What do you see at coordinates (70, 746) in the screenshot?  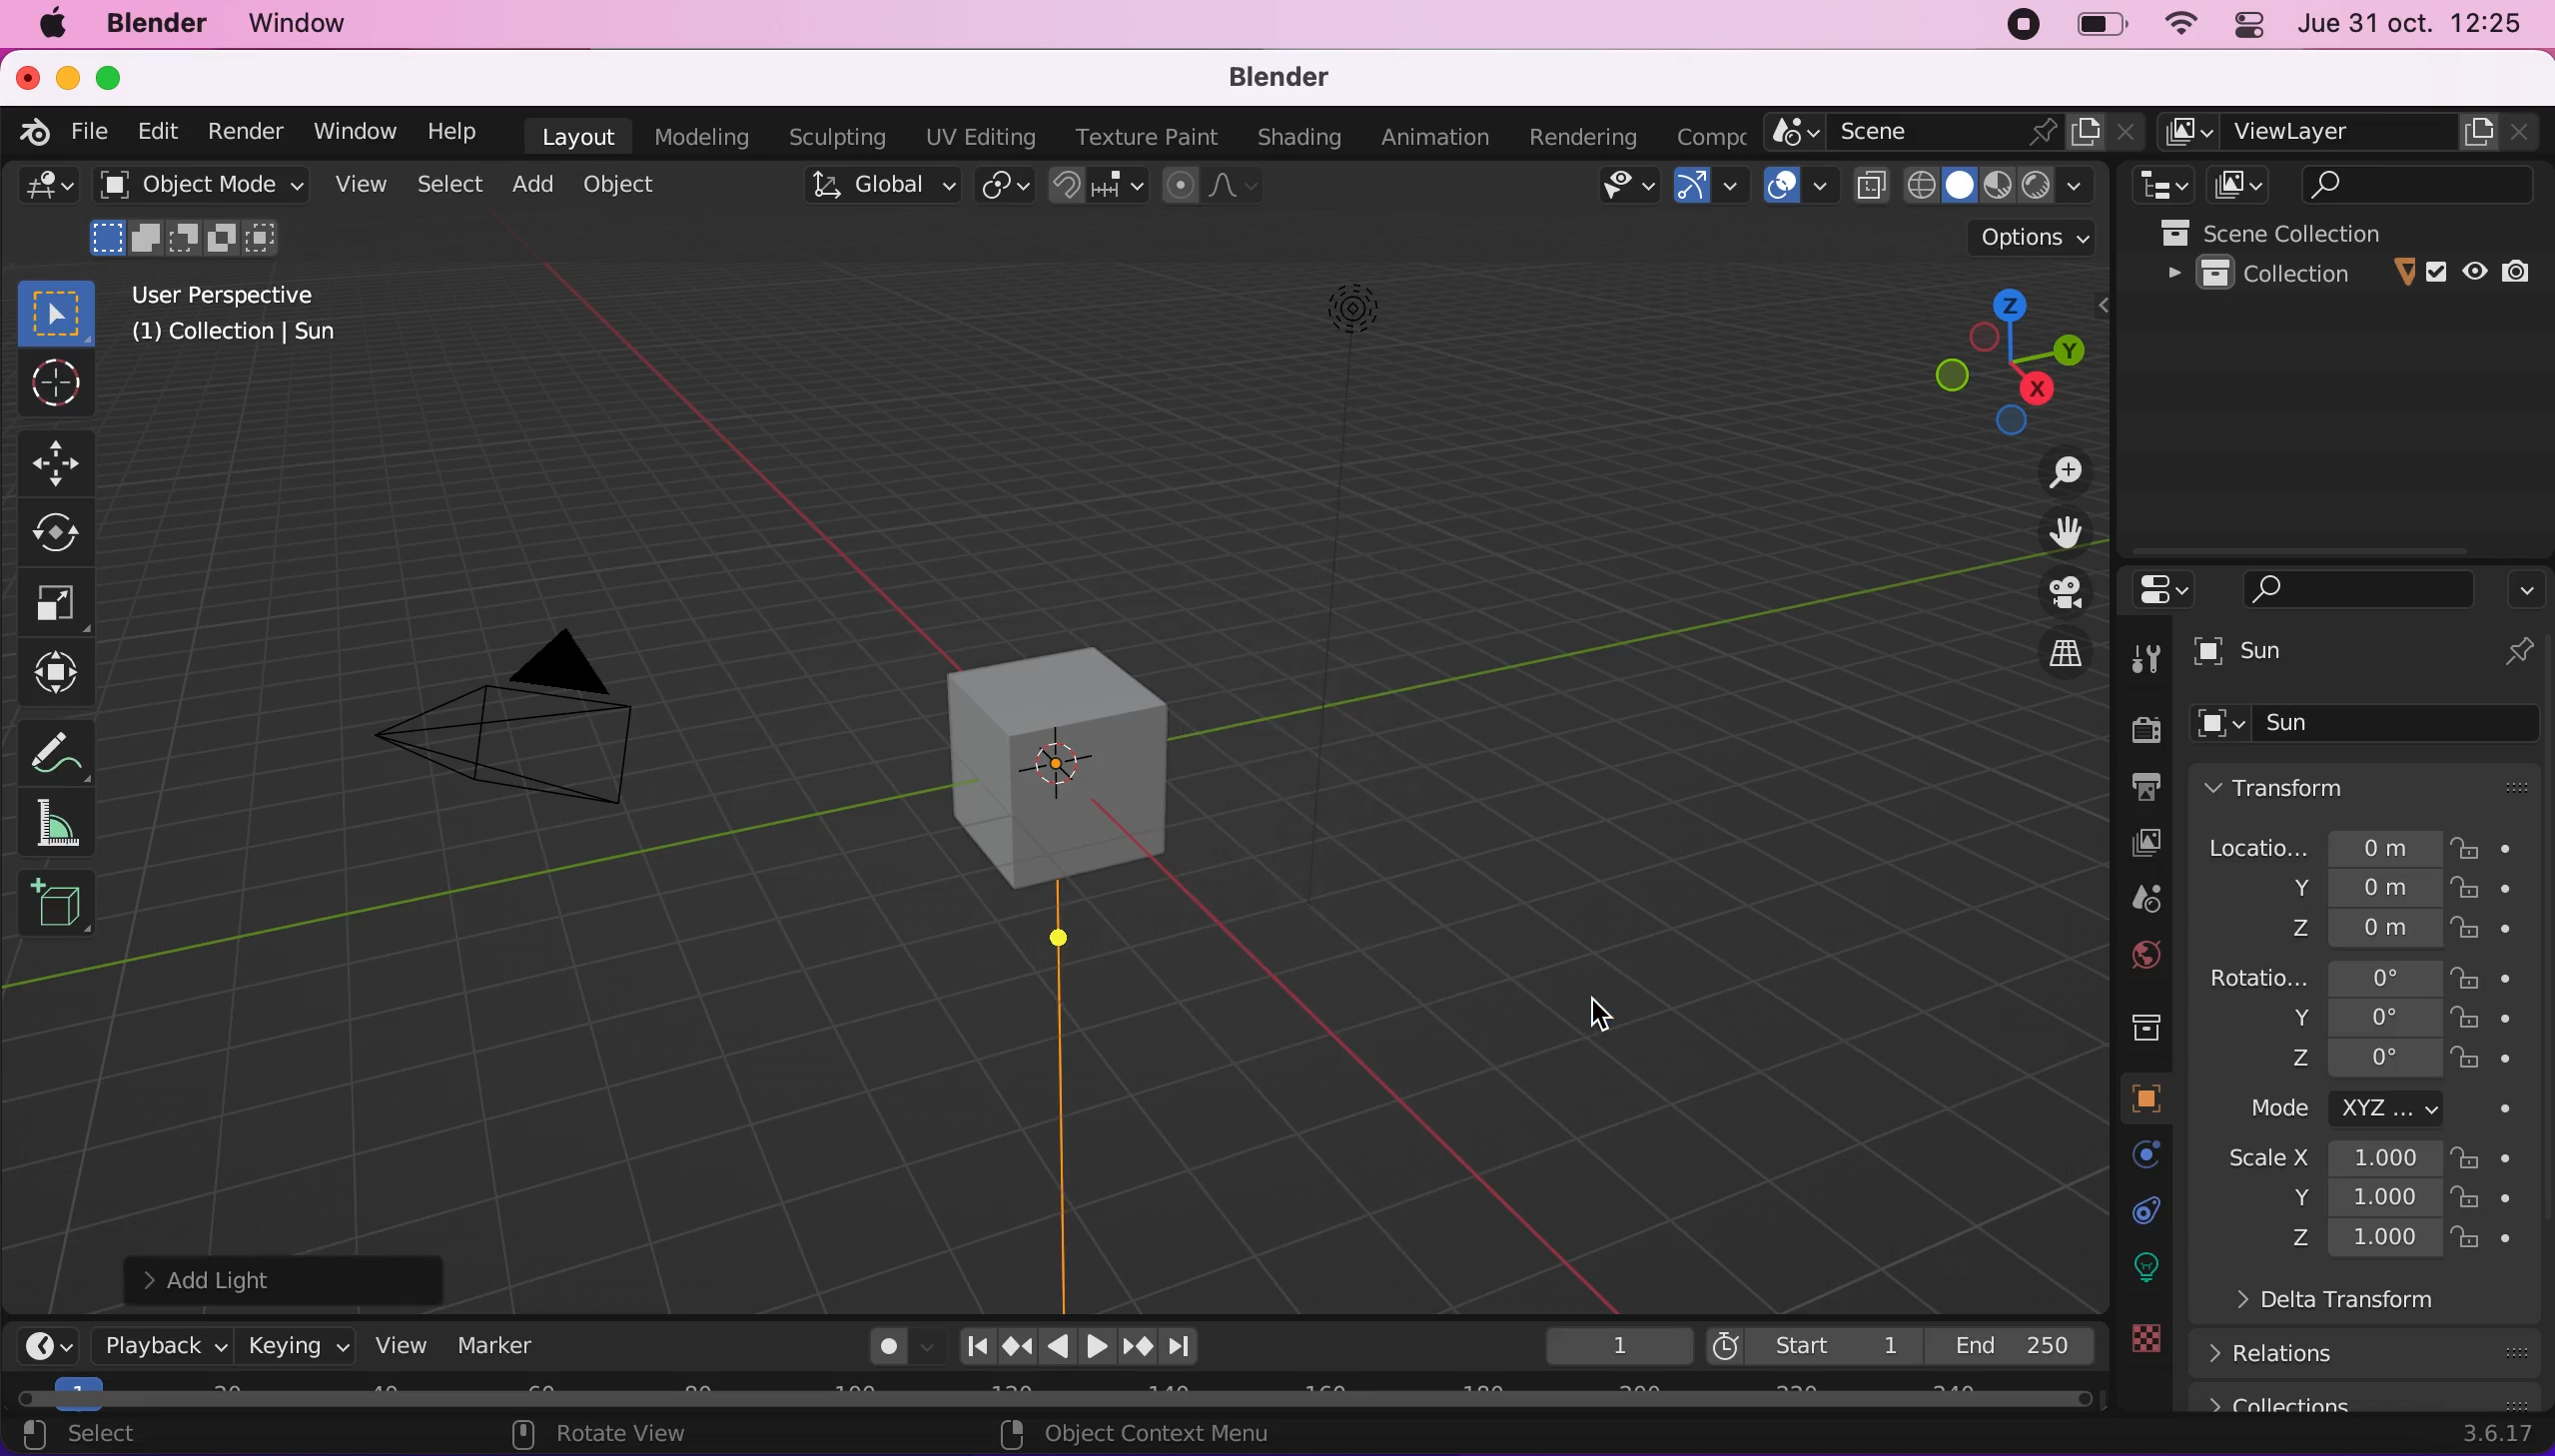 I see `measure` at bounding box center [70, 746].